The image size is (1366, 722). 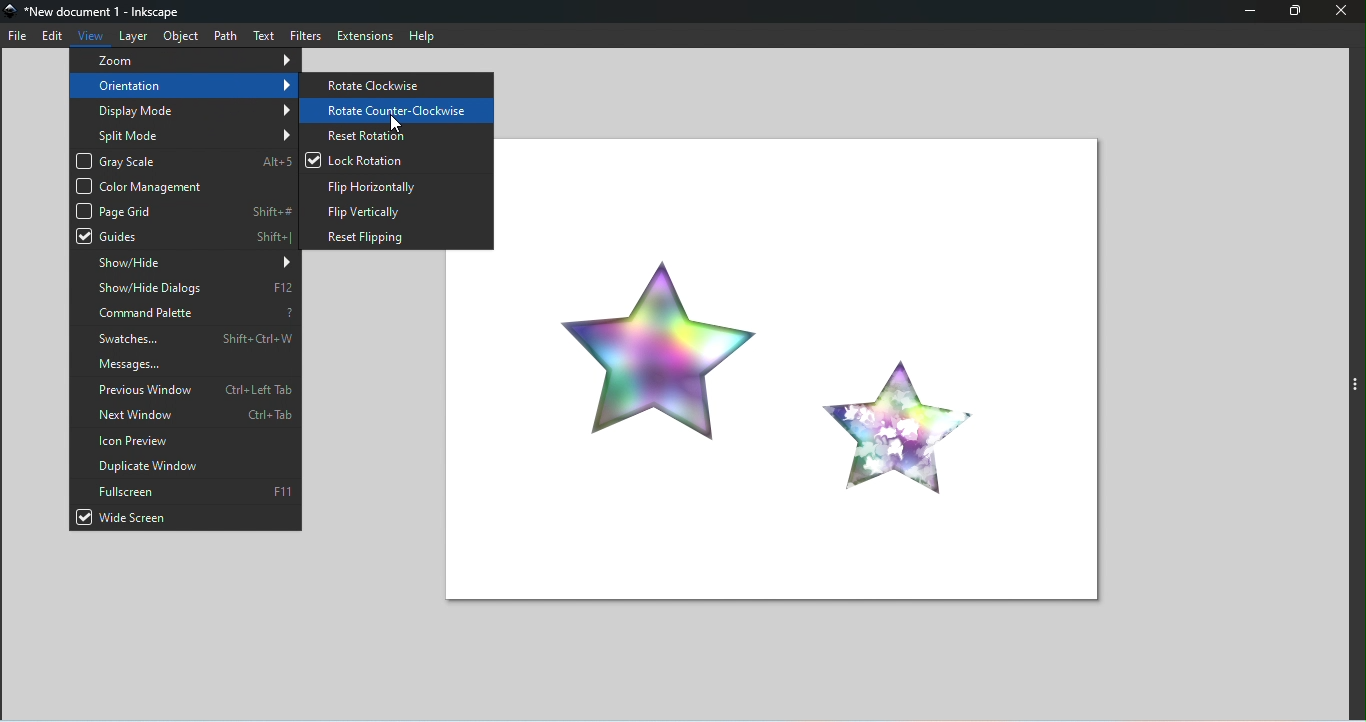 I want to click on Reset rotation, so click(x=397, y=135).